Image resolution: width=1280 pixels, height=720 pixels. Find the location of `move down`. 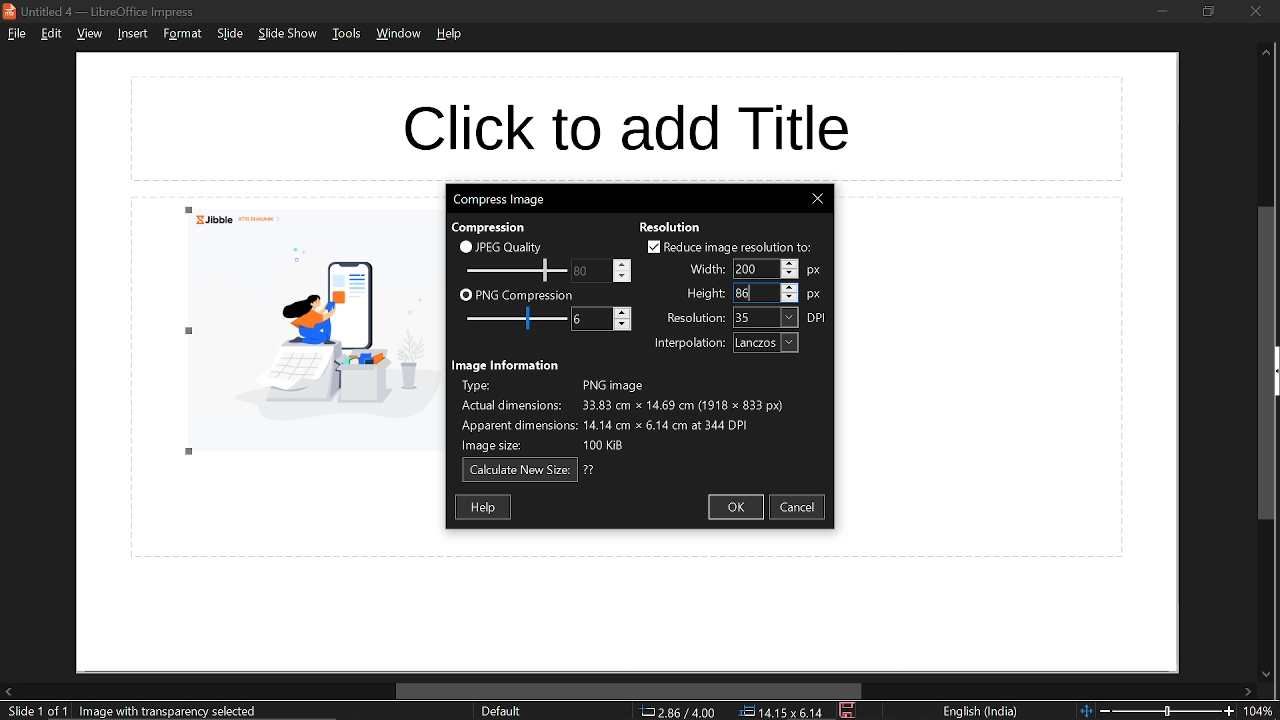

move down is located at coordinates (1264, 675).